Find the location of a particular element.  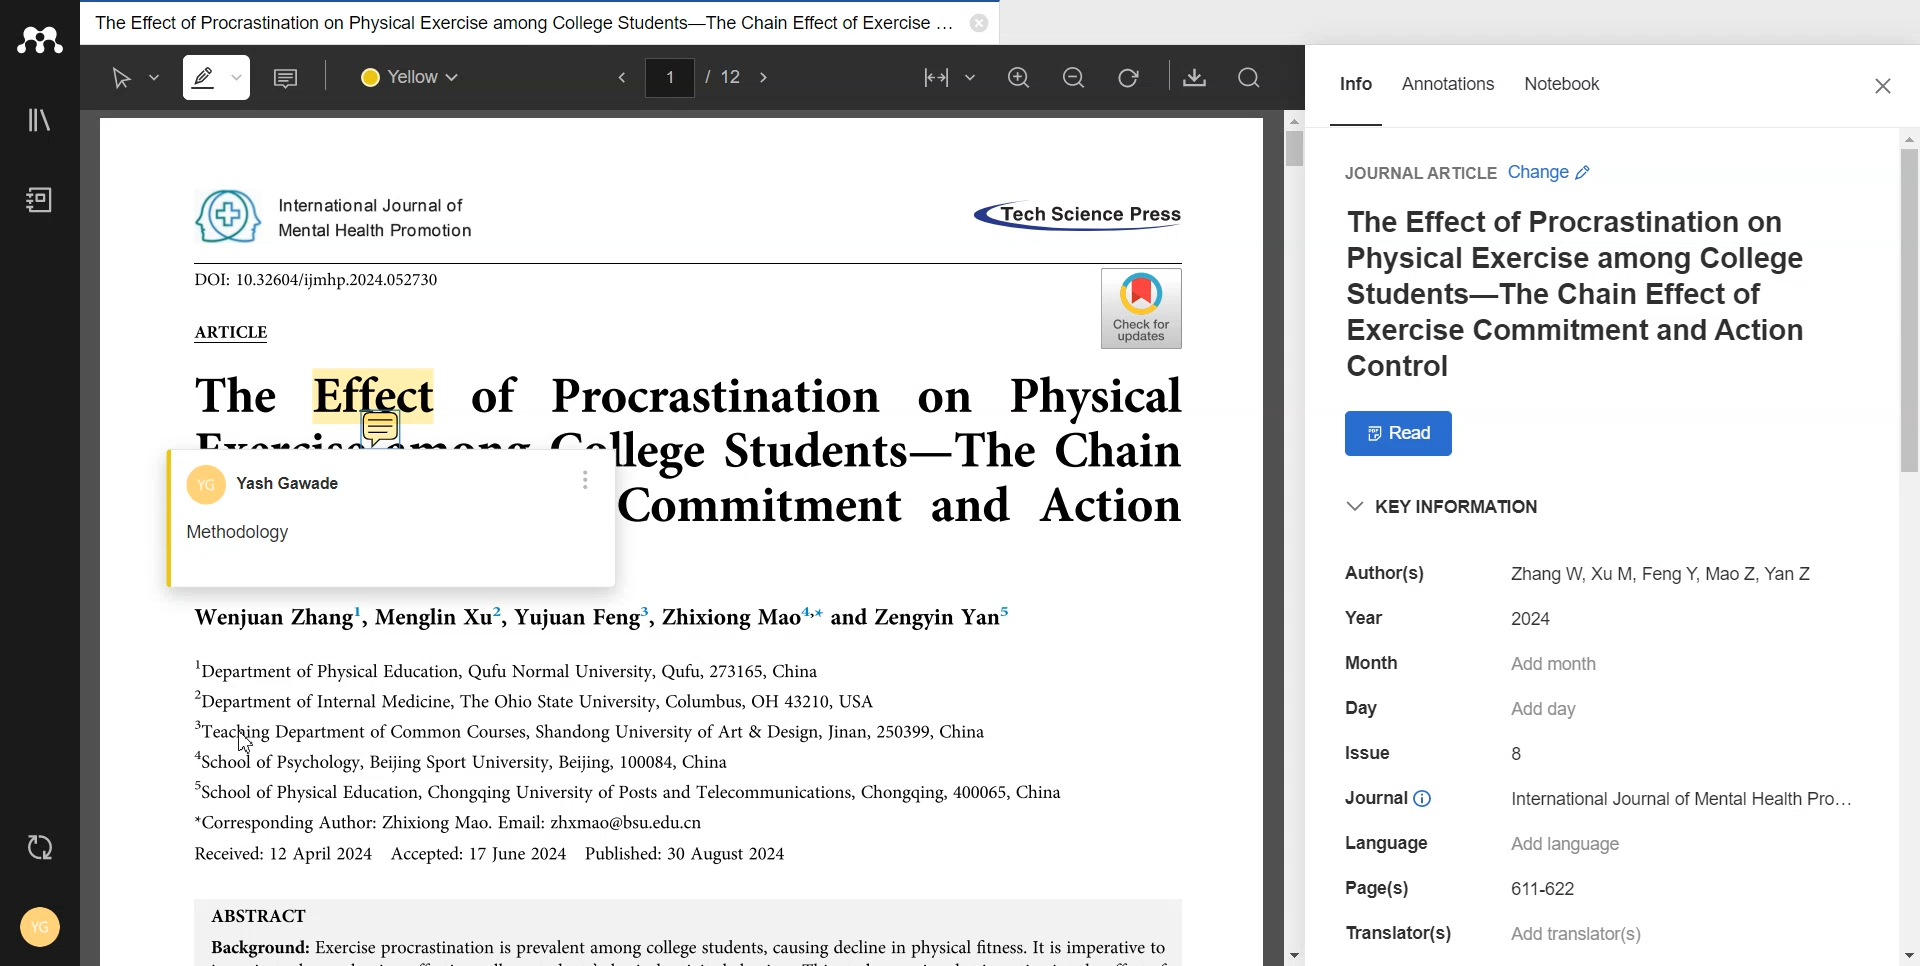

Add note is located at coordinates (382, 433).